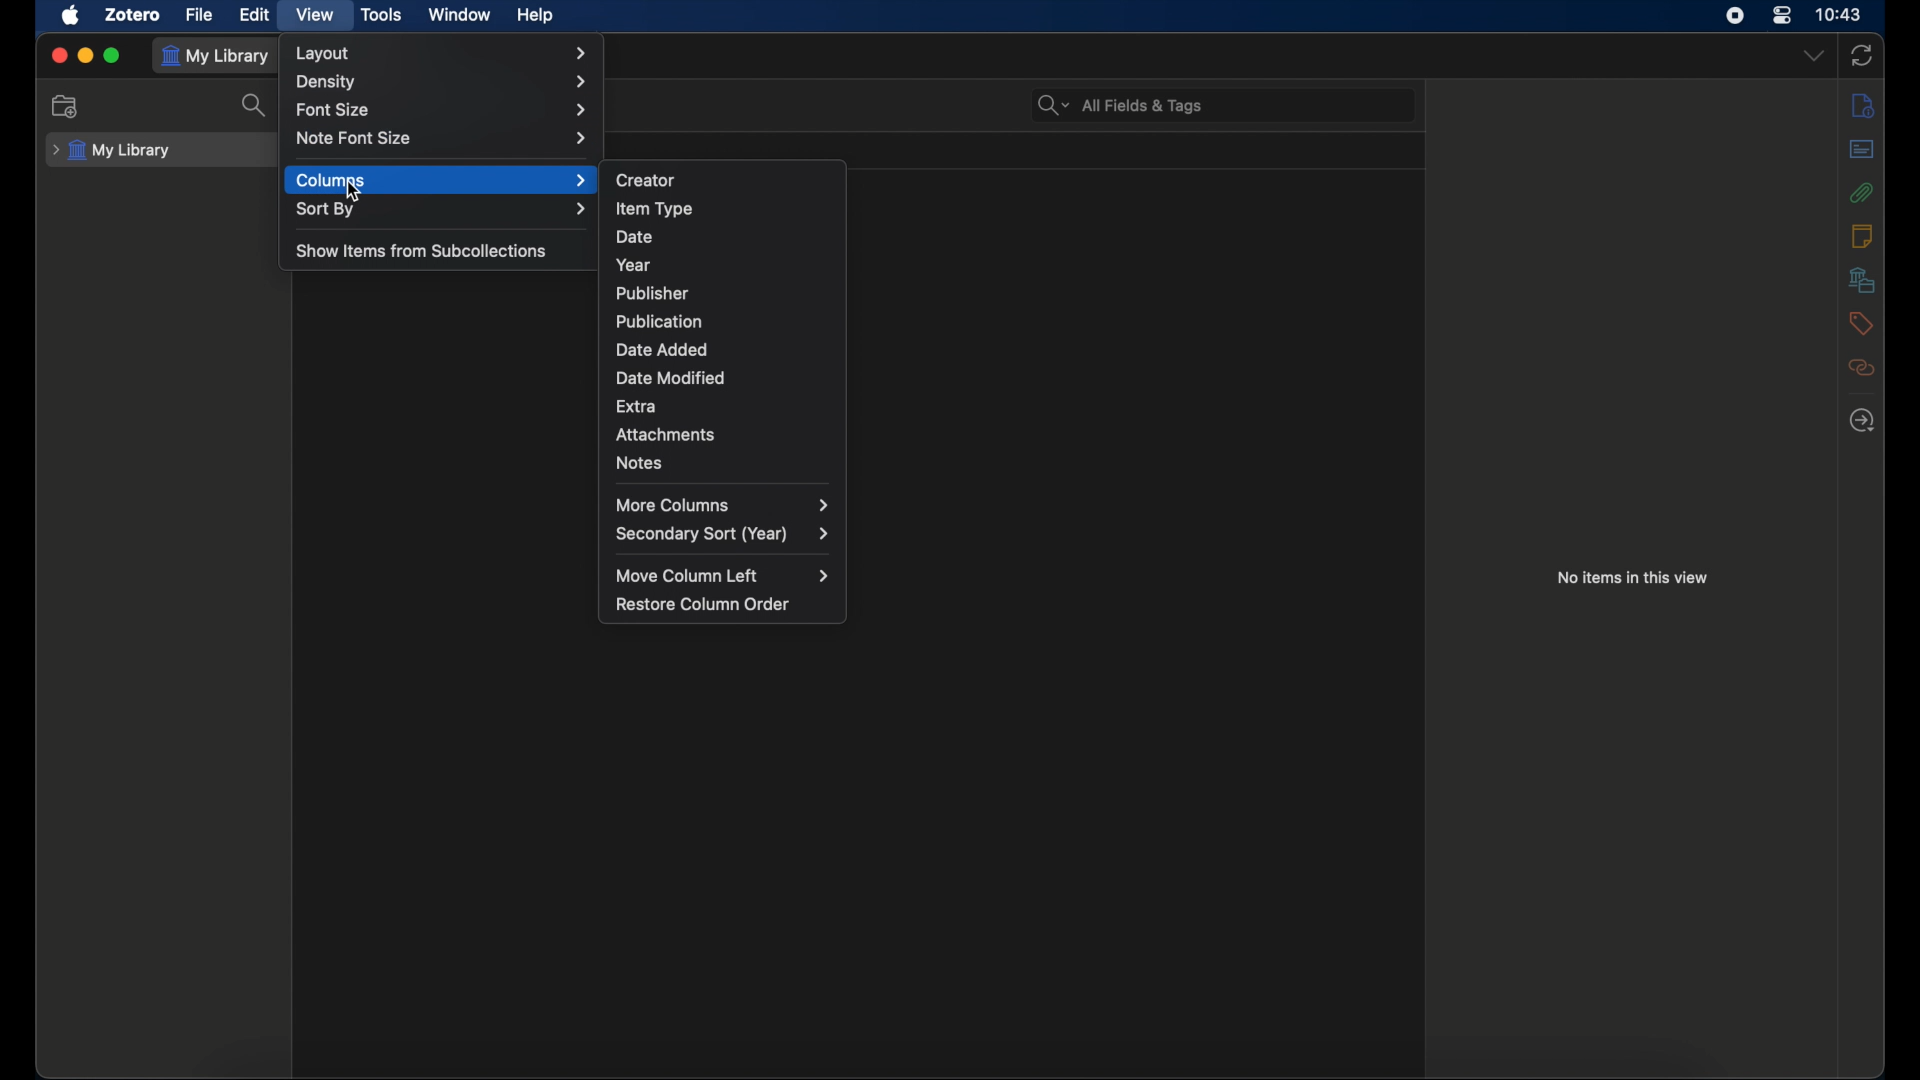  I want to click on layout, so click(442, 53).